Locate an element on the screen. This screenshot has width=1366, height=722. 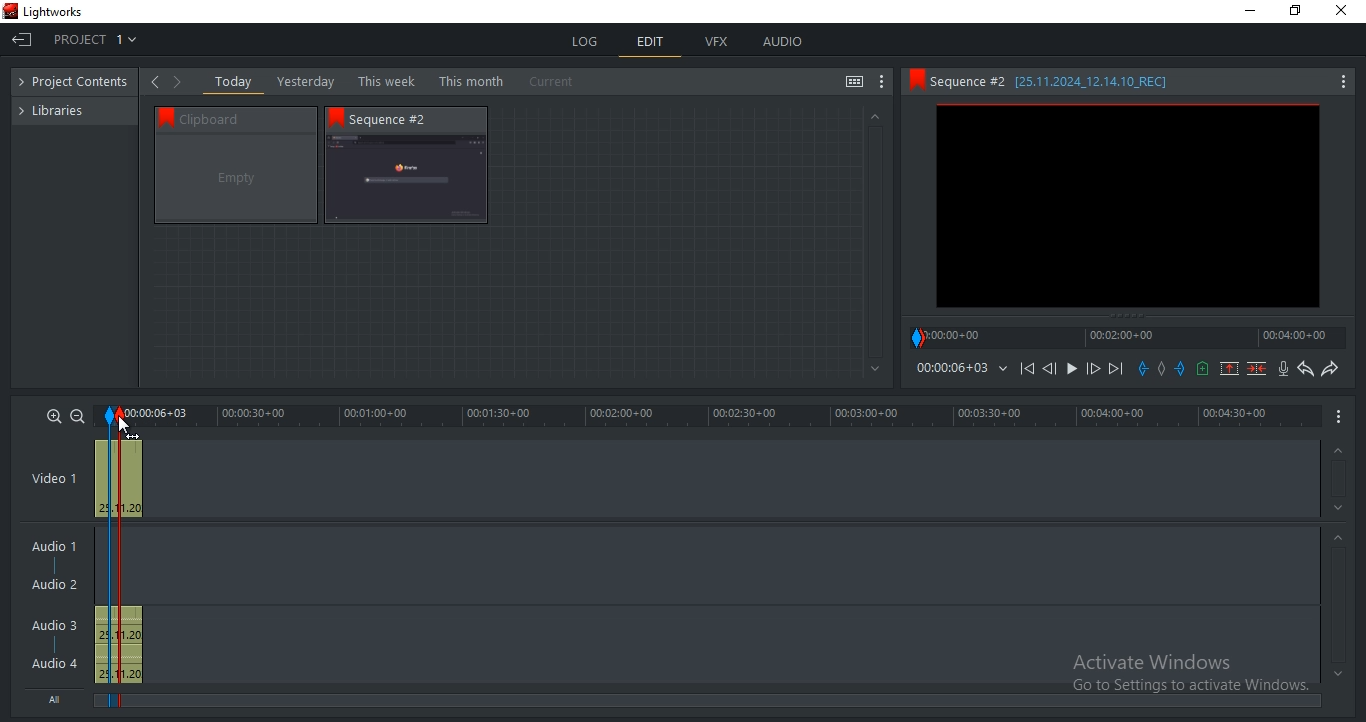
Lightworks is located at coordinates (54, 12).